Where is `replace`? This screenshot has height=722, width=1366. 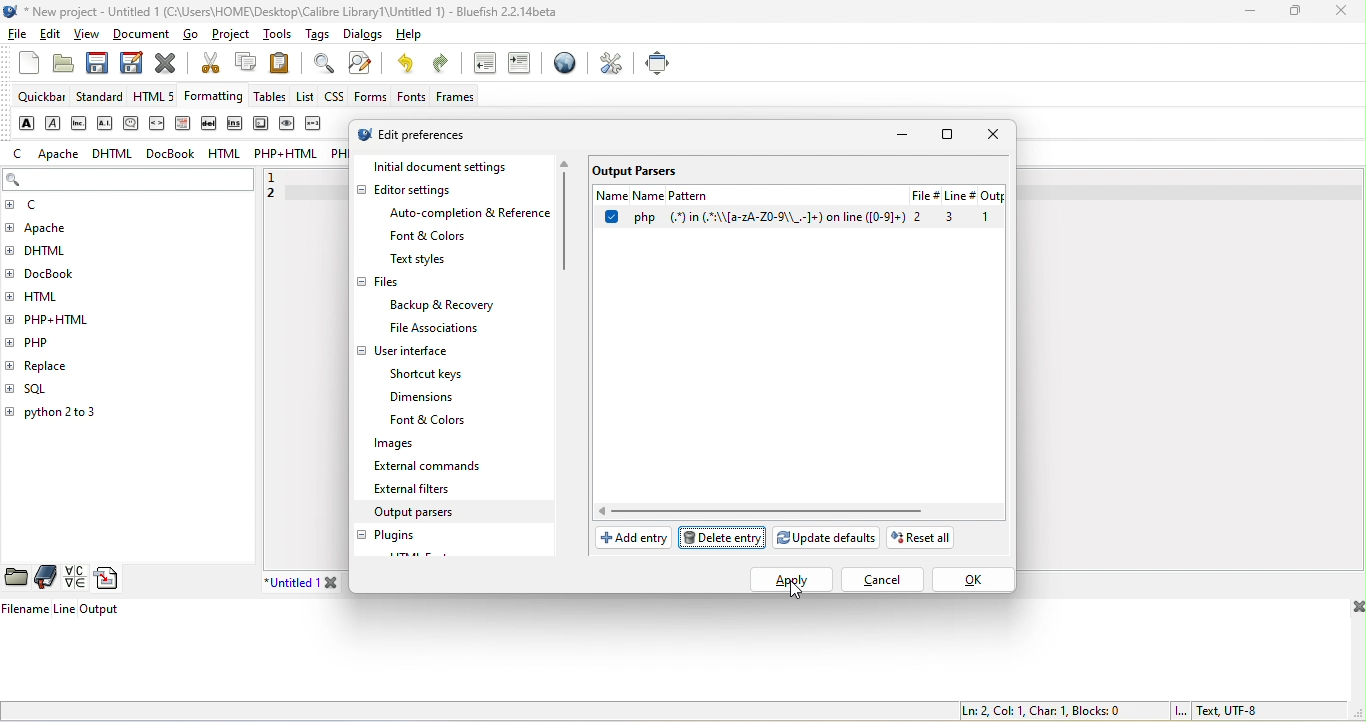 replace is located at coordinates (79, 363).